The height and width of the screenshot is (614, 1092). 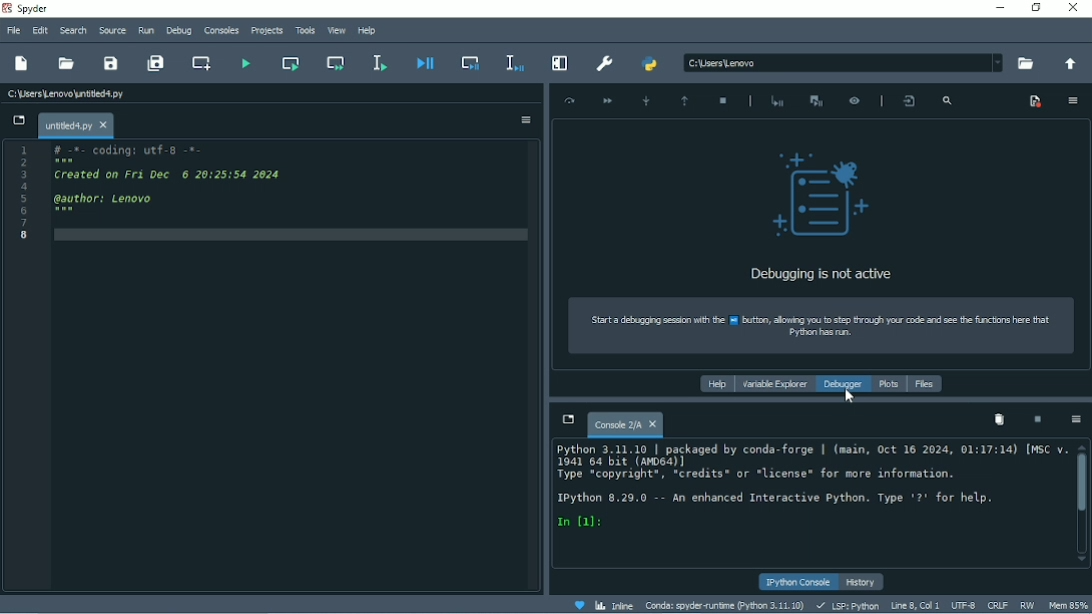 I want to click on Spyder, so click(x=31, y=8).